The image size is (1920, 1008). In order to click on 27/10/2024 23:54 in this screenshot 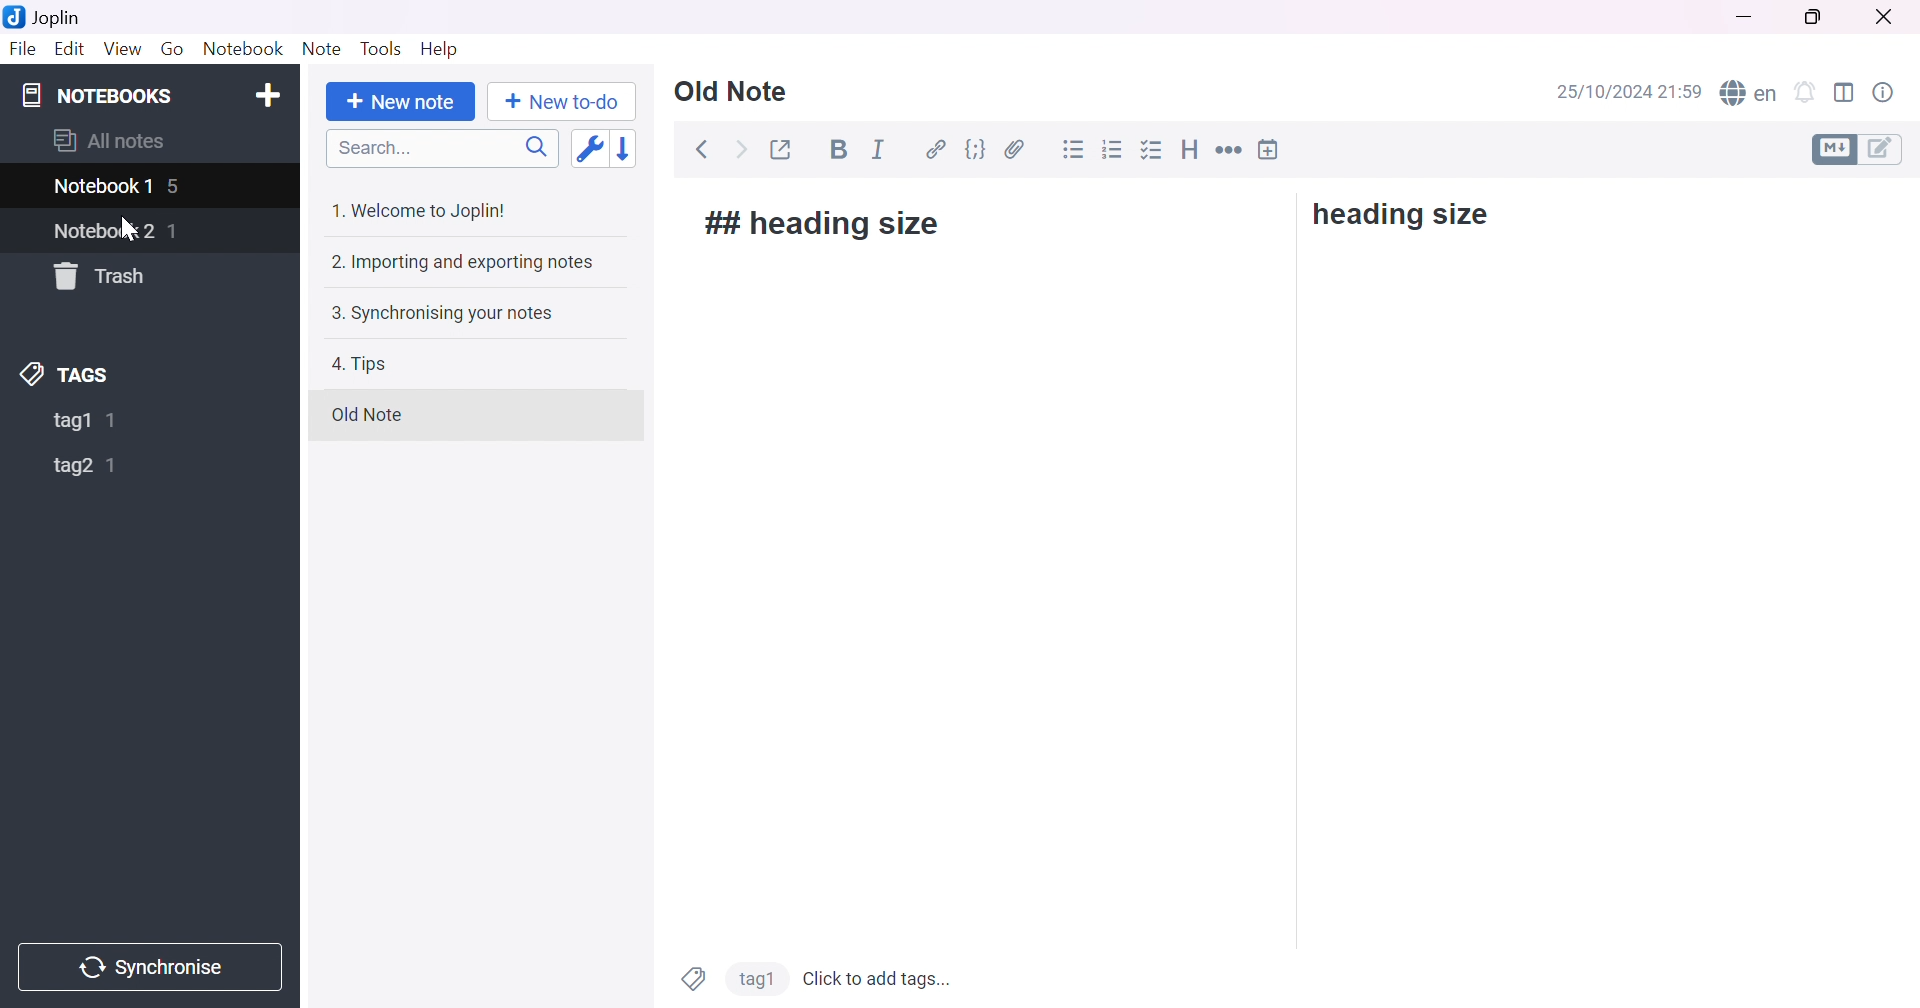, I will do `click(1630, 92)`.